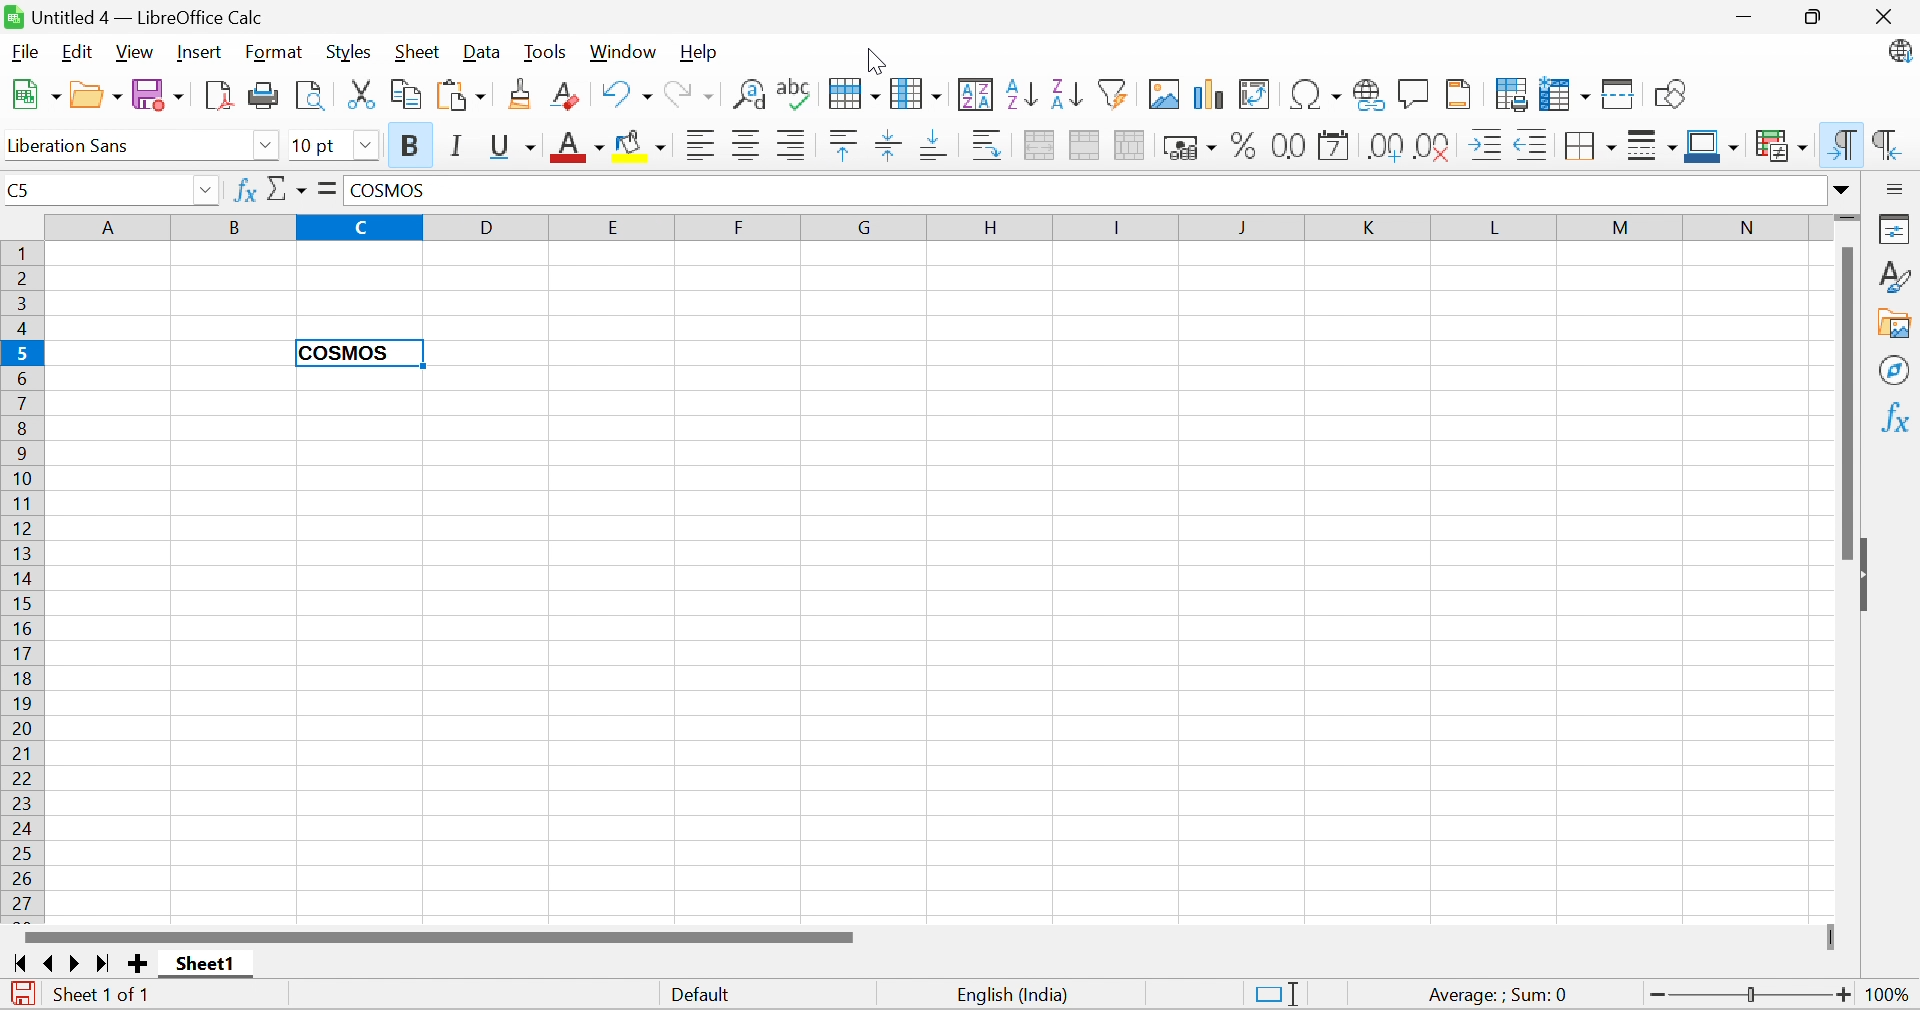 This screenshot has height=1010, width=1920. What do you see at coordinates (1897, 372) in the screenshot?
I see `Navigator` at bounding box center [1897, 372].